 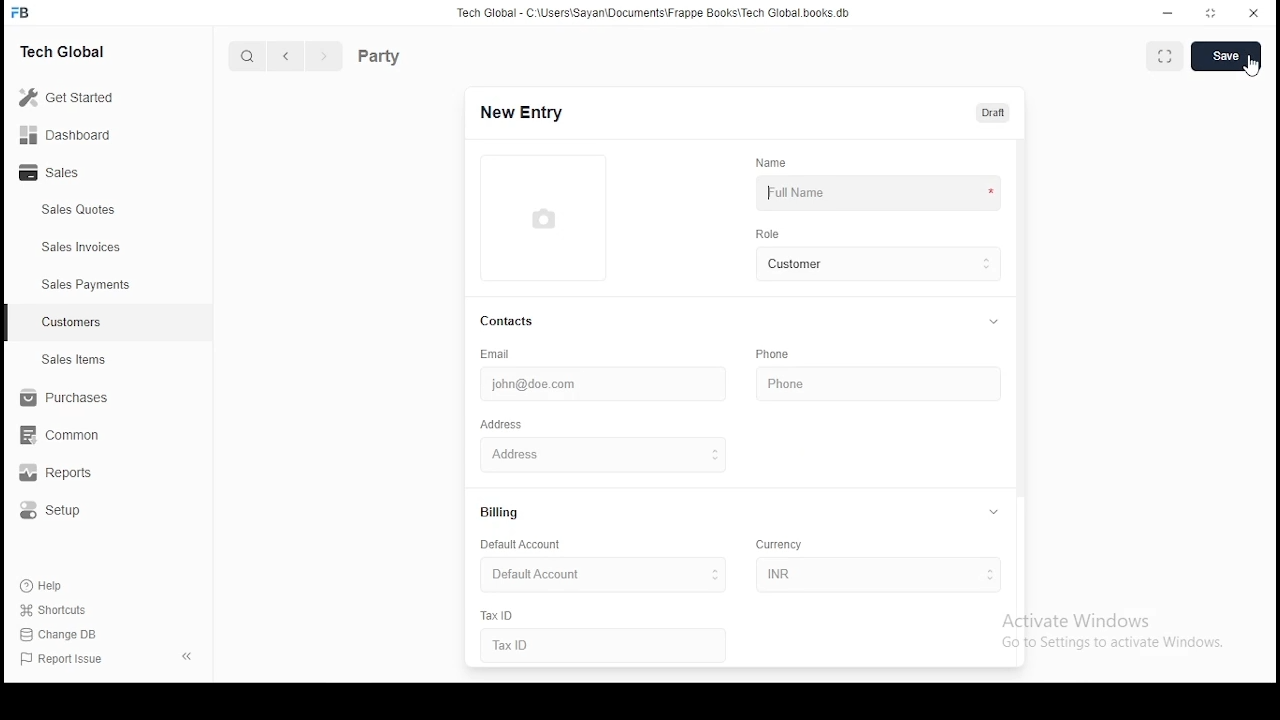 What do you see at coordinates (655, 13) in the screenshot?
I see `tech global - C:\users\sayan\documents\frappeboks\techgobalbooks.db` at bounding box center [655, 13].